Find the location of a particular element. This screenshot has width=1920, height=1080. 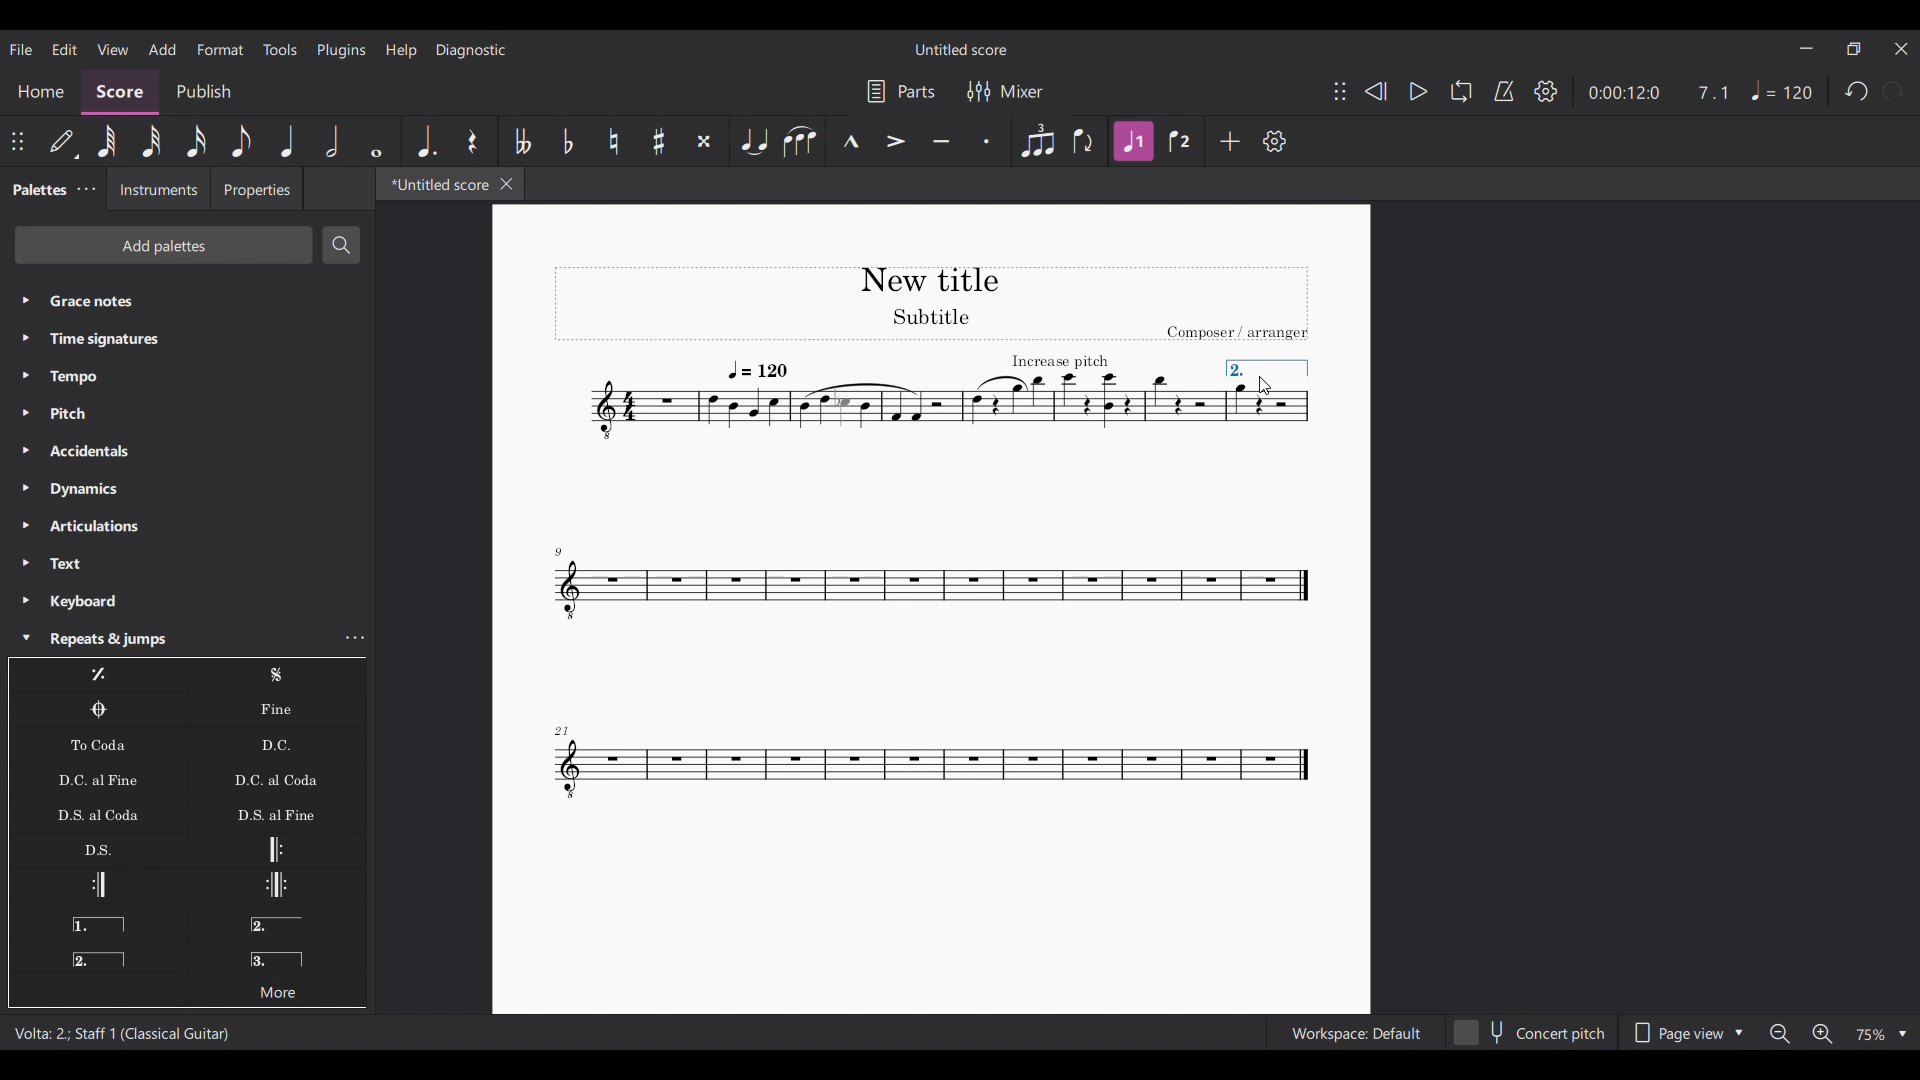

Toggle flat is located at coordinates (567, 141).